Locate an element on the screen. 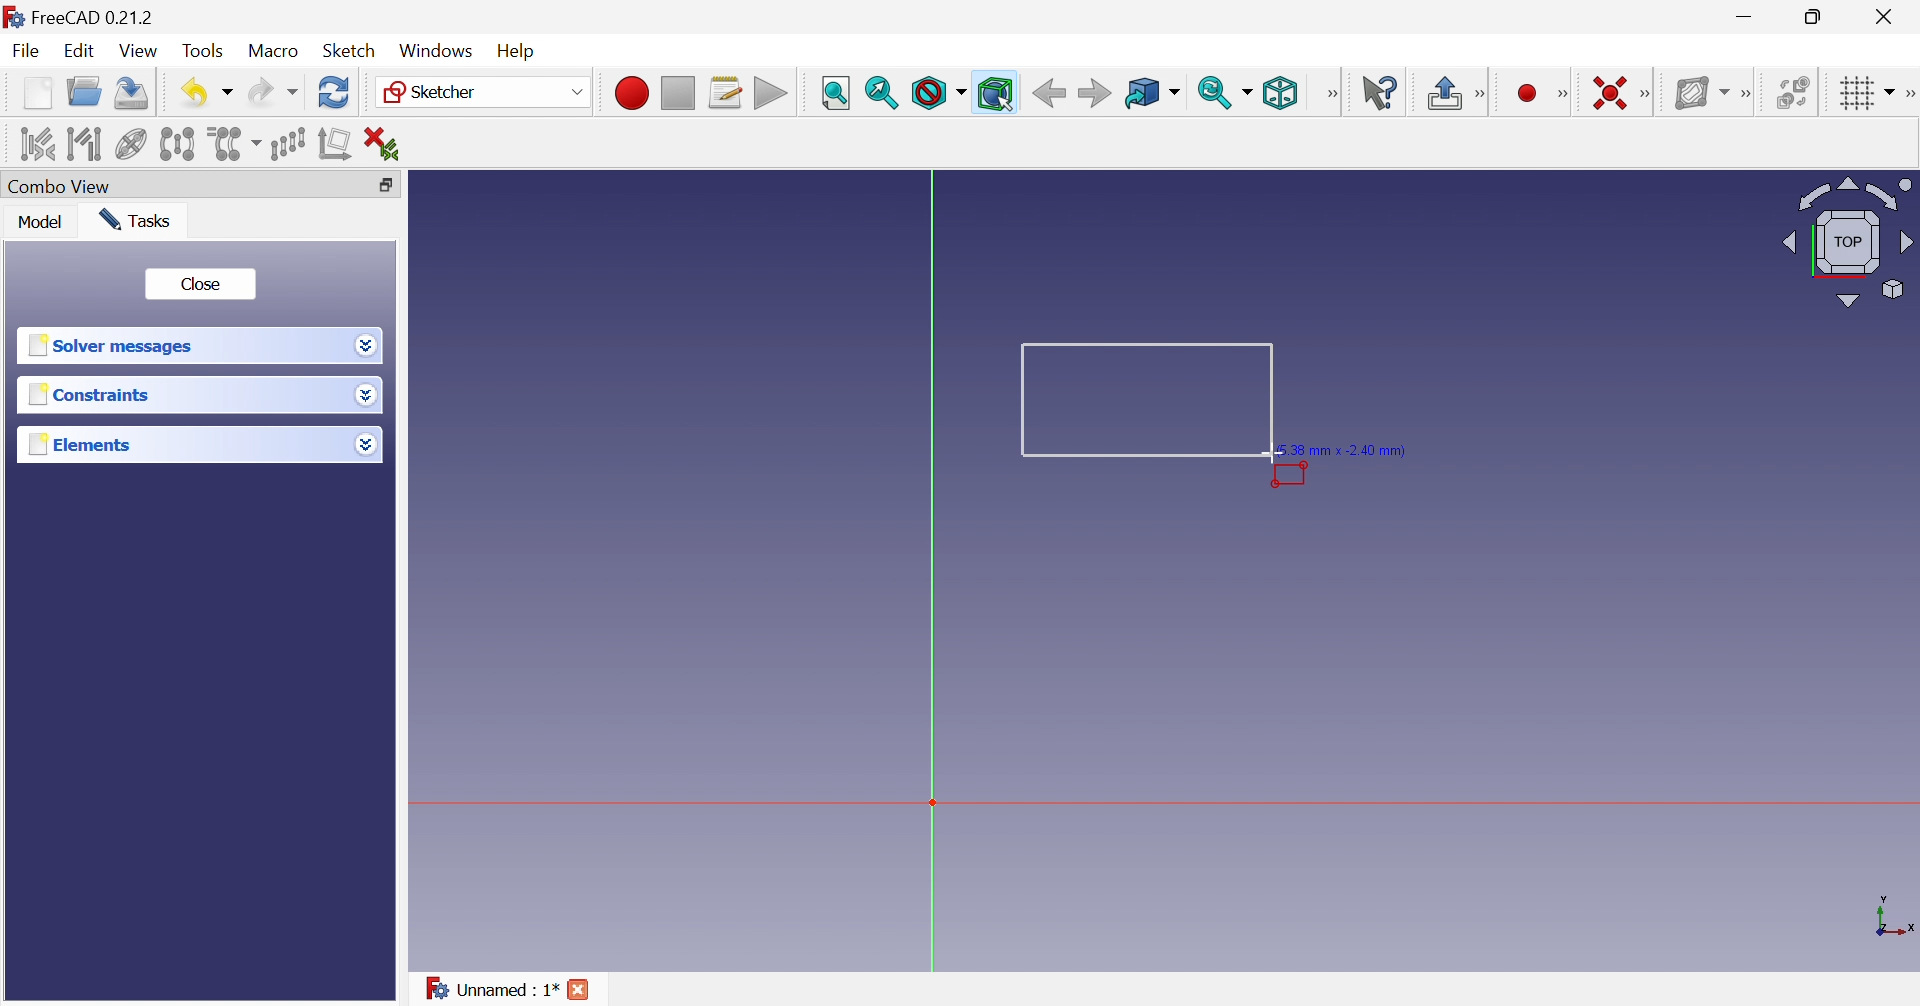  Select associated constraints is located at coordinates (38, 143).